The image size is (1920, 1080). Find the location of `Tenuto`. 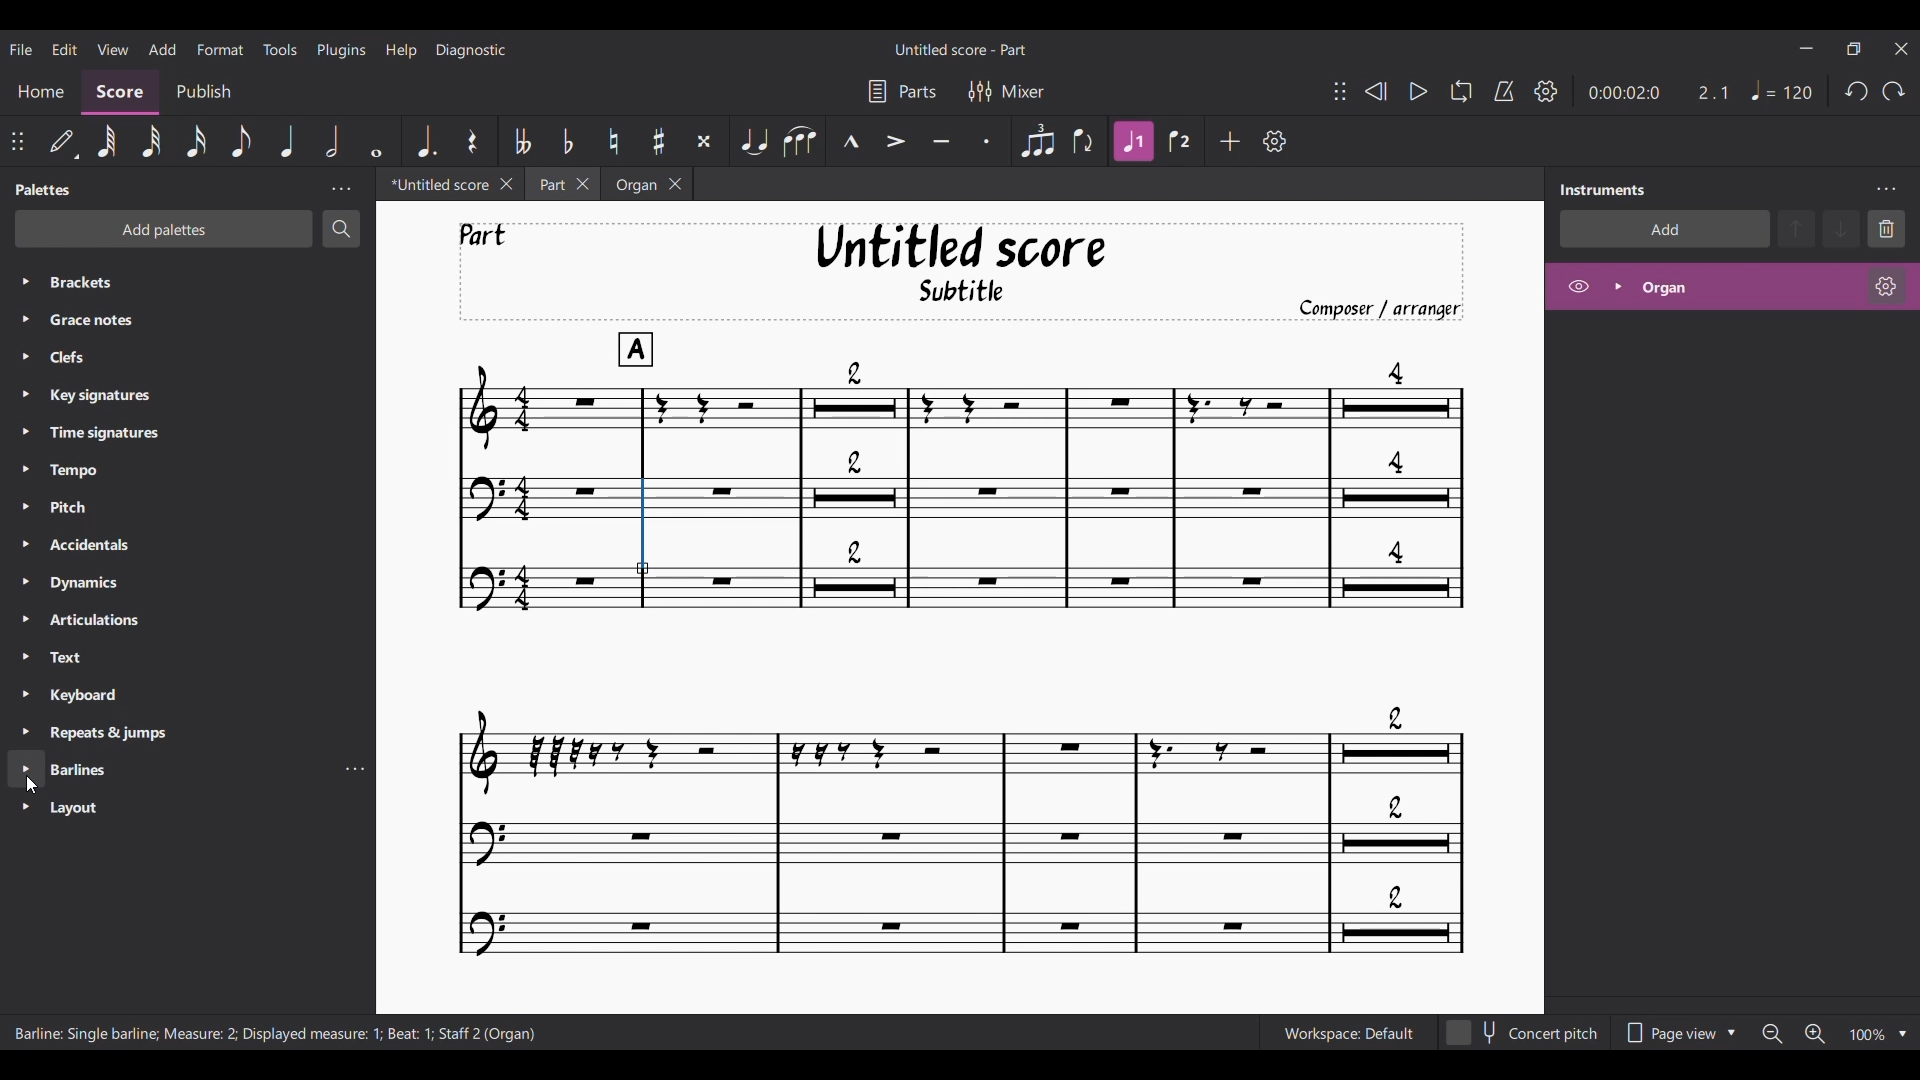

Tenuto is located at coordinates (942, 141).